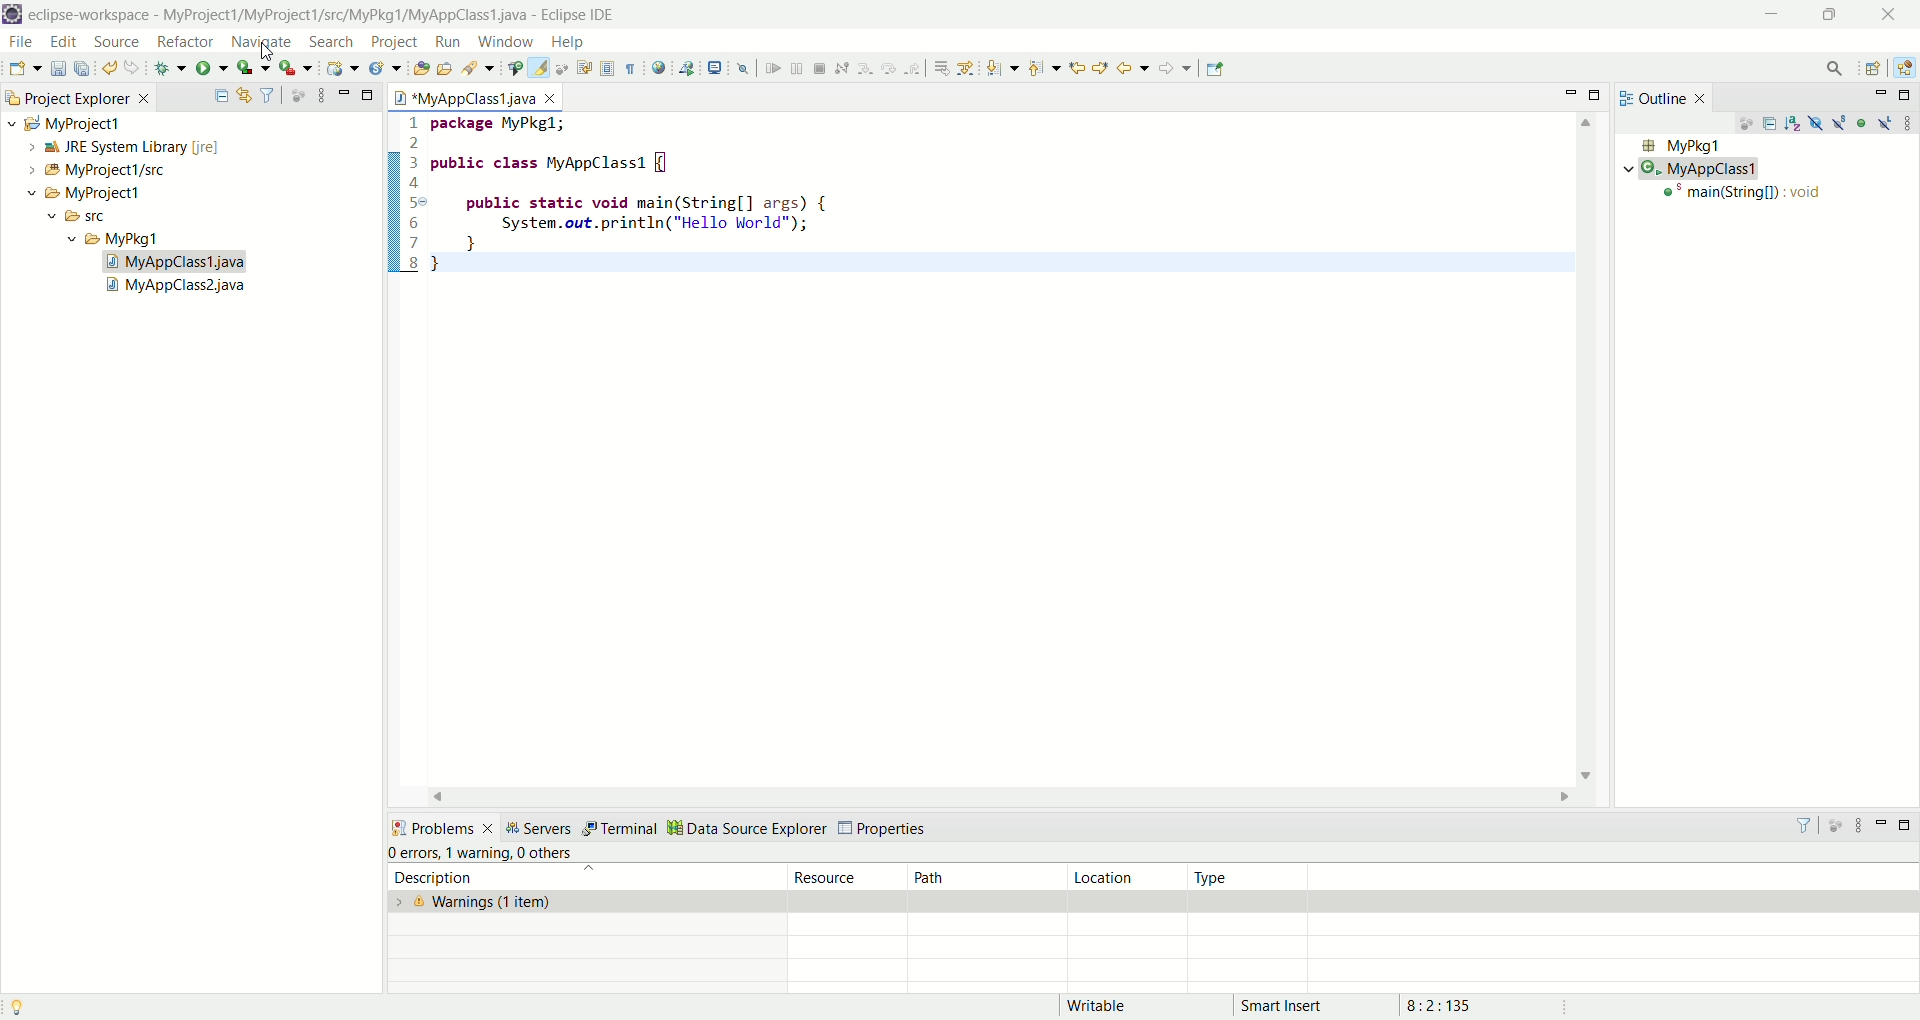 This screenshot has height=1020, width=1920. What do you see at coordinates (1838, 826) in the screenshot?
I see `focus on active task` at bounding box center [1838, 826].